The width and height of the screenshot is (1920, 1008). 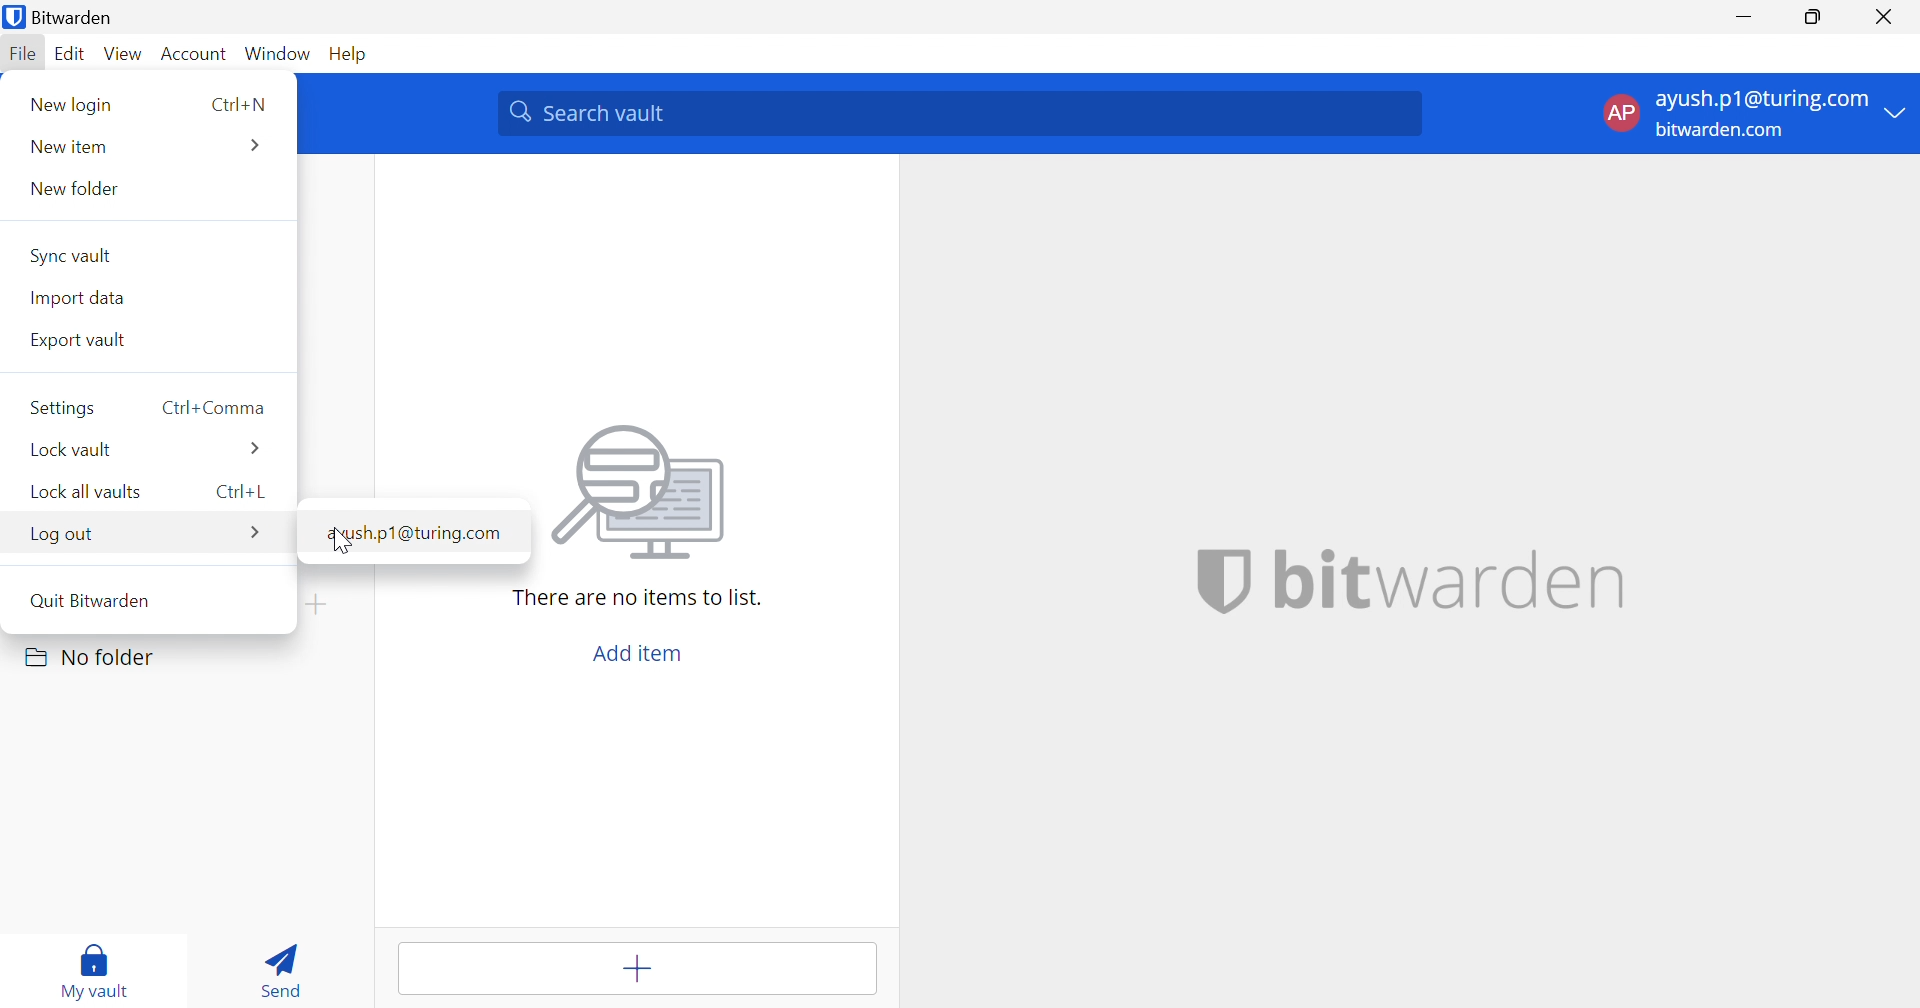 What do you see at coordinates (73, 451) in the screenshot?
I see `Lock vault` at bounding box center [73, 451].